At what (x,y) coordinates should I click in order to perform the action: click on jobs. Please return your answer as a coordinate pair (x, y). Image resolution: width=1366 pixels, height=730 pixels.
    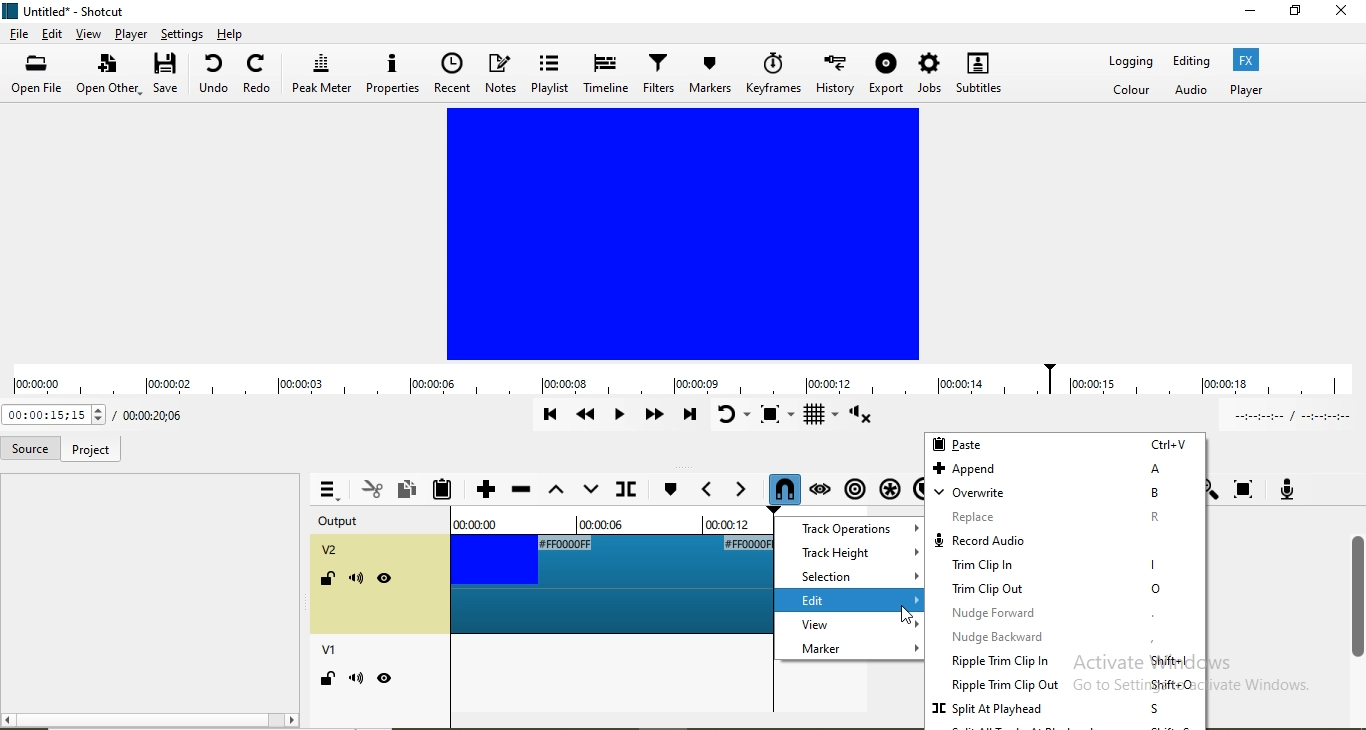
    Looking at the image, I should click on (930, 72).